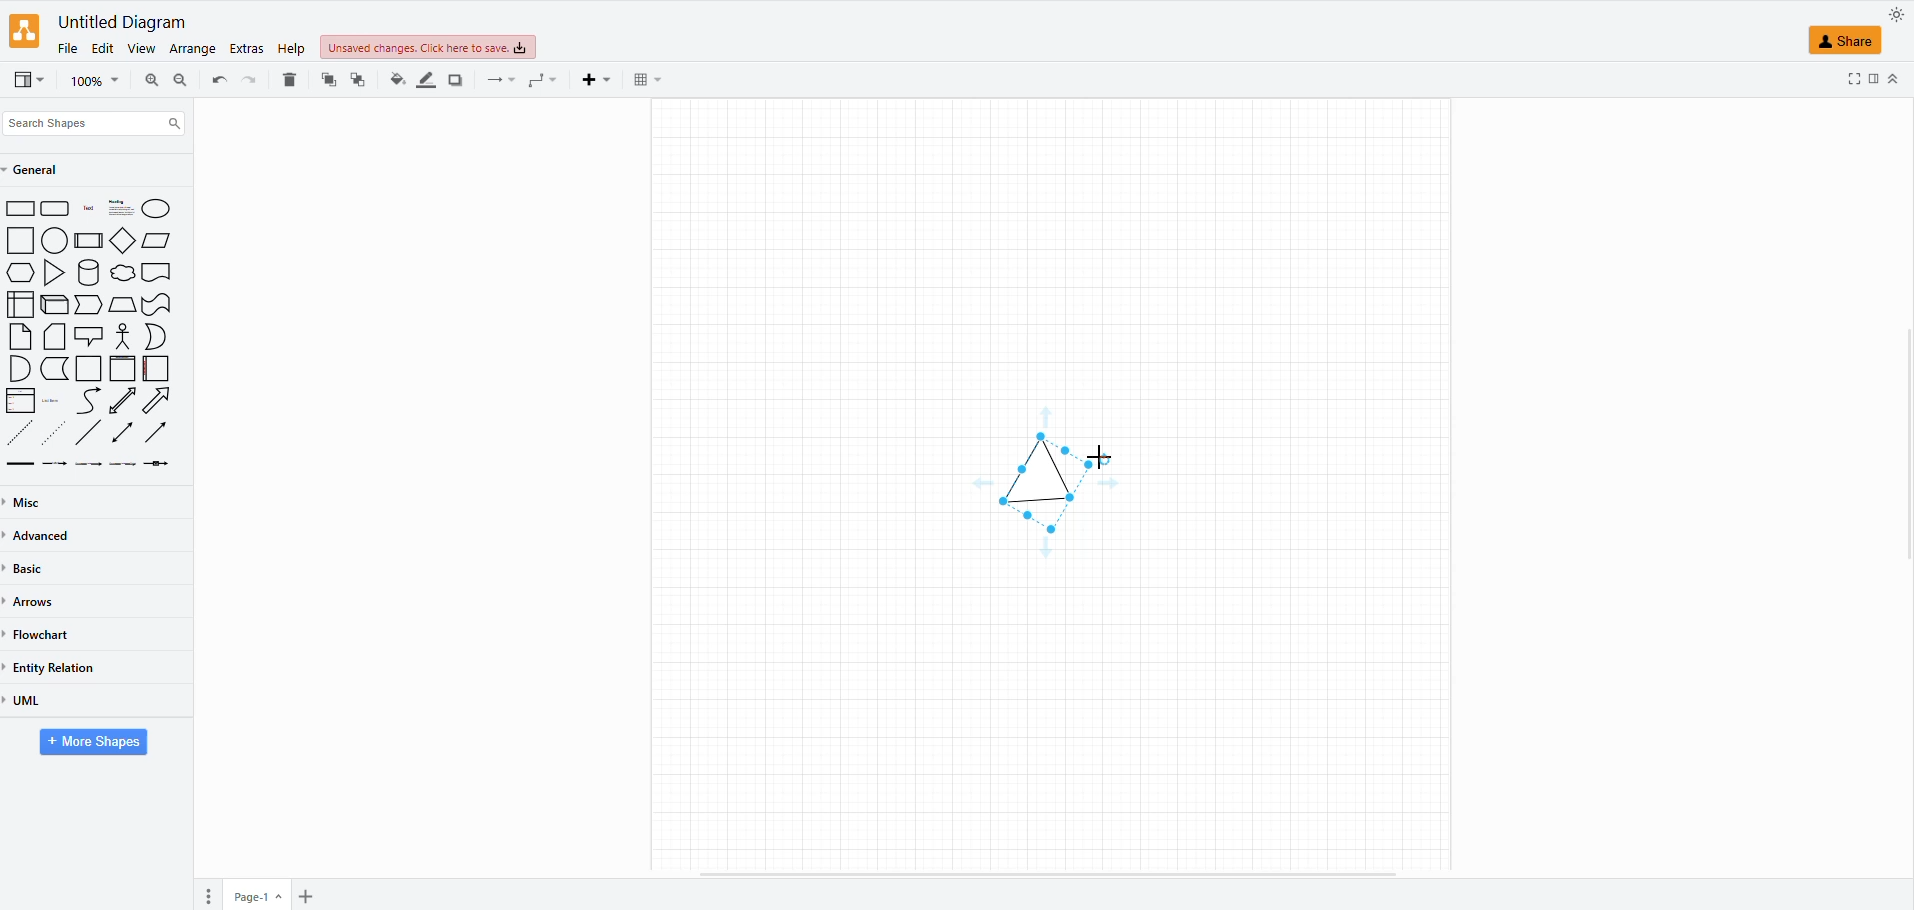 The image size is (1914, 910). What do you see at coordinates (21, 337) in the screenshot?
I see `File Icon` at bounding box center [21, 337].